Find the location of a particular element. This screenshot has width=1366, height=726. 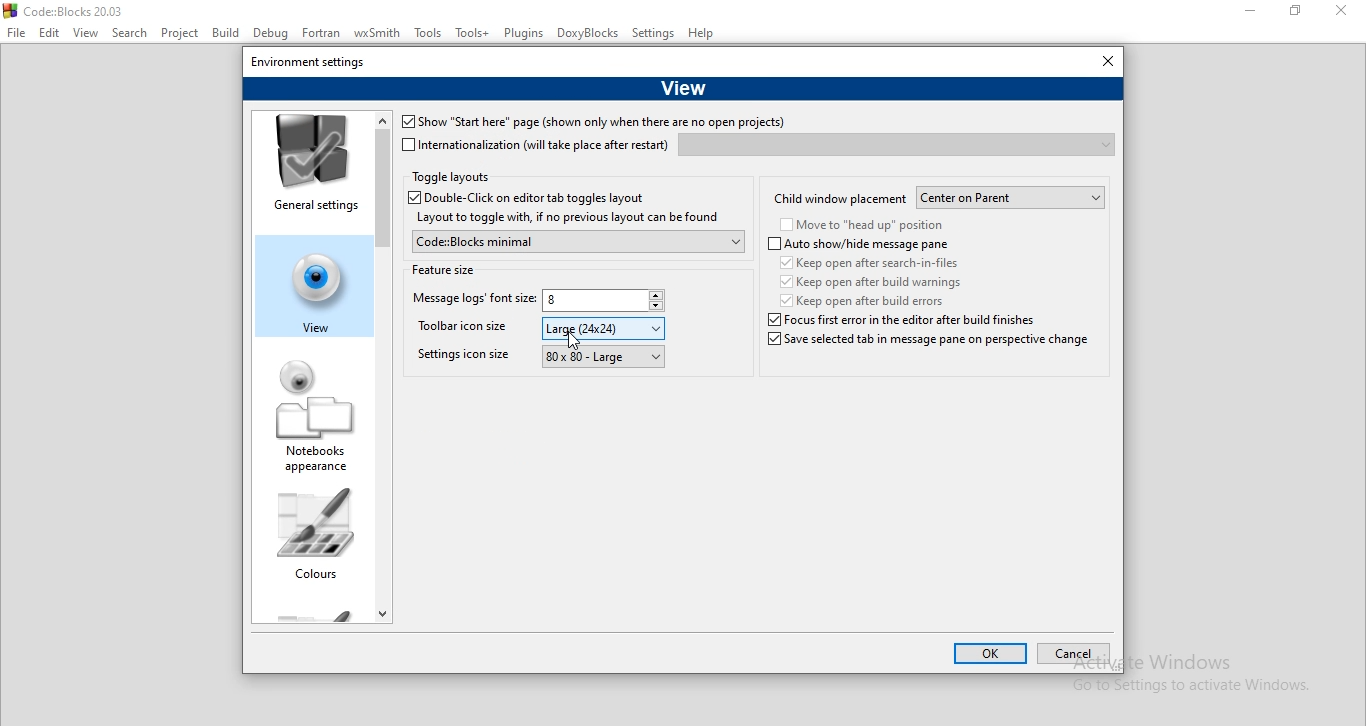

Code :: Blocks 20.03 is located at coordinates (67, 10).